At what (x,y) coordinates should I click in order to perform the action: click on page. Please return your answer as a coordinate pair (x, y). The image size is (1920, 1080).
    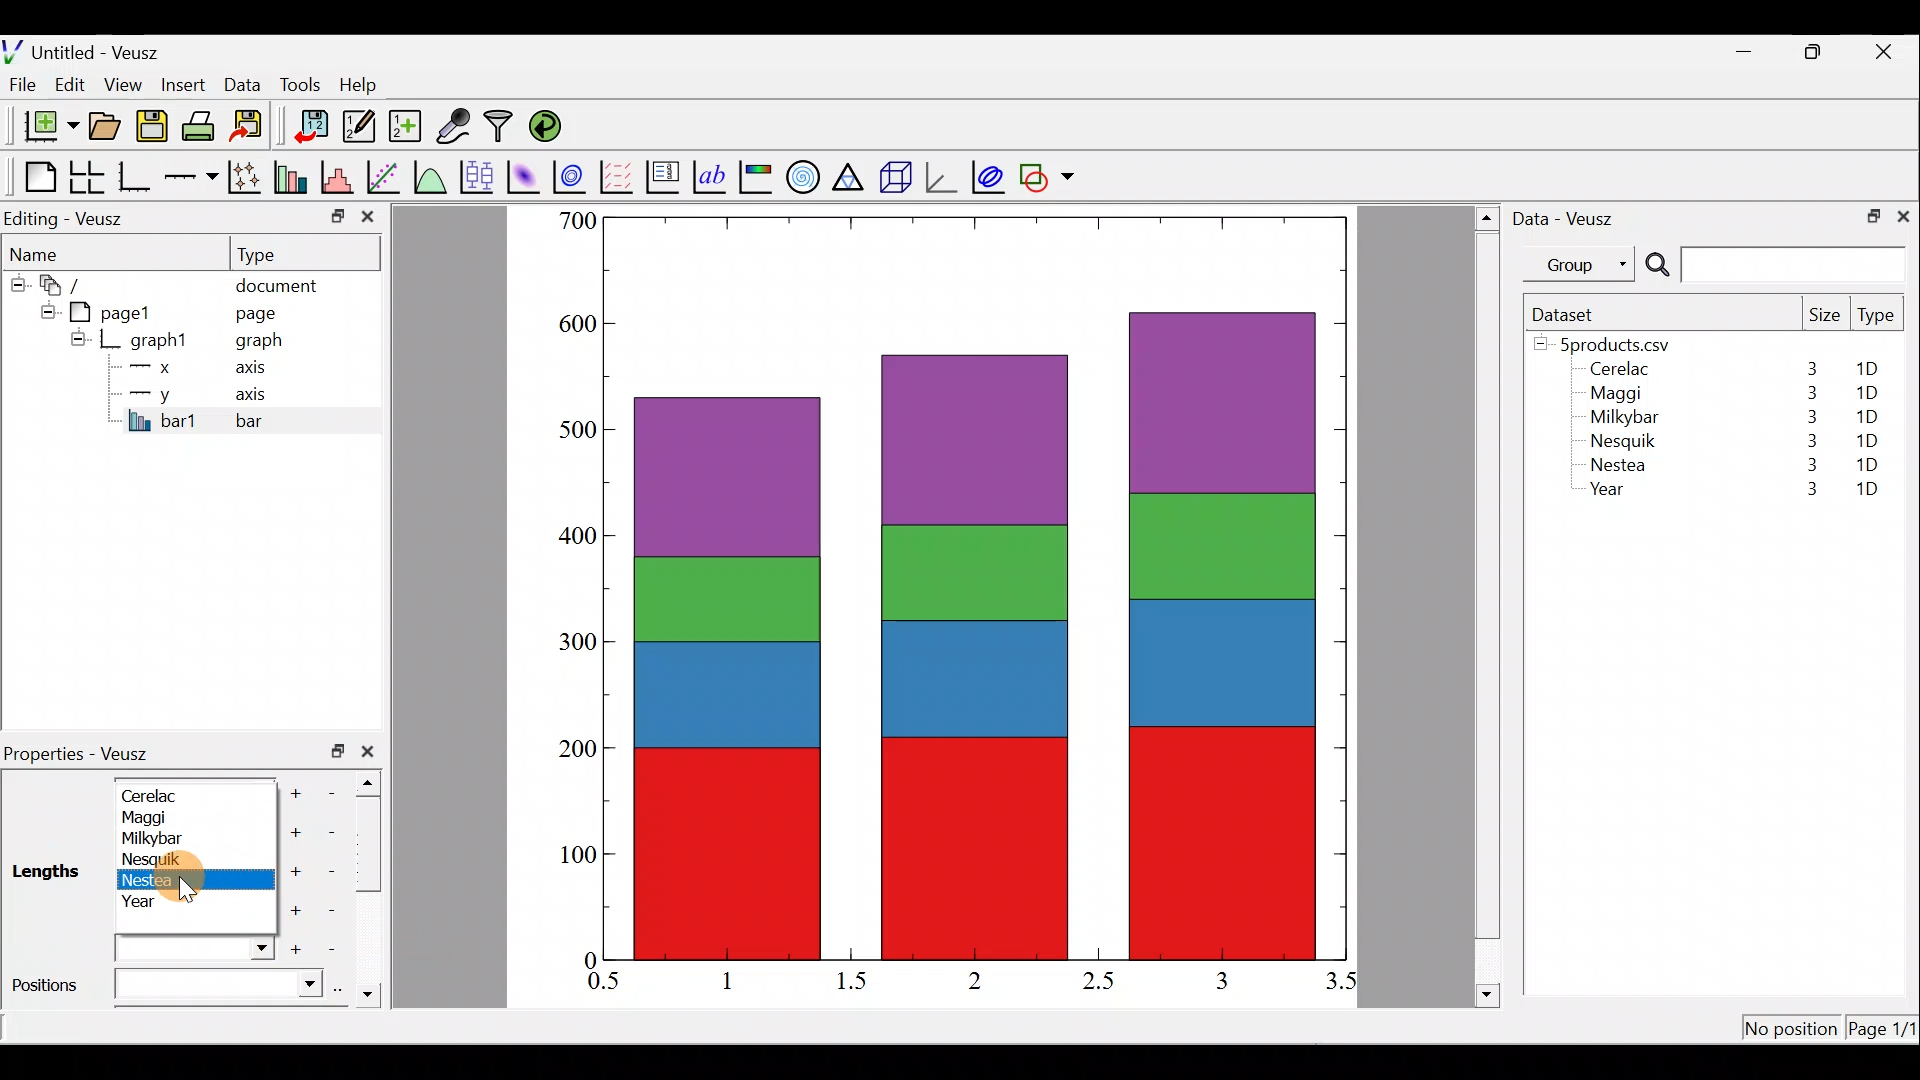
    Looking at the image, I should click on (254, 312).